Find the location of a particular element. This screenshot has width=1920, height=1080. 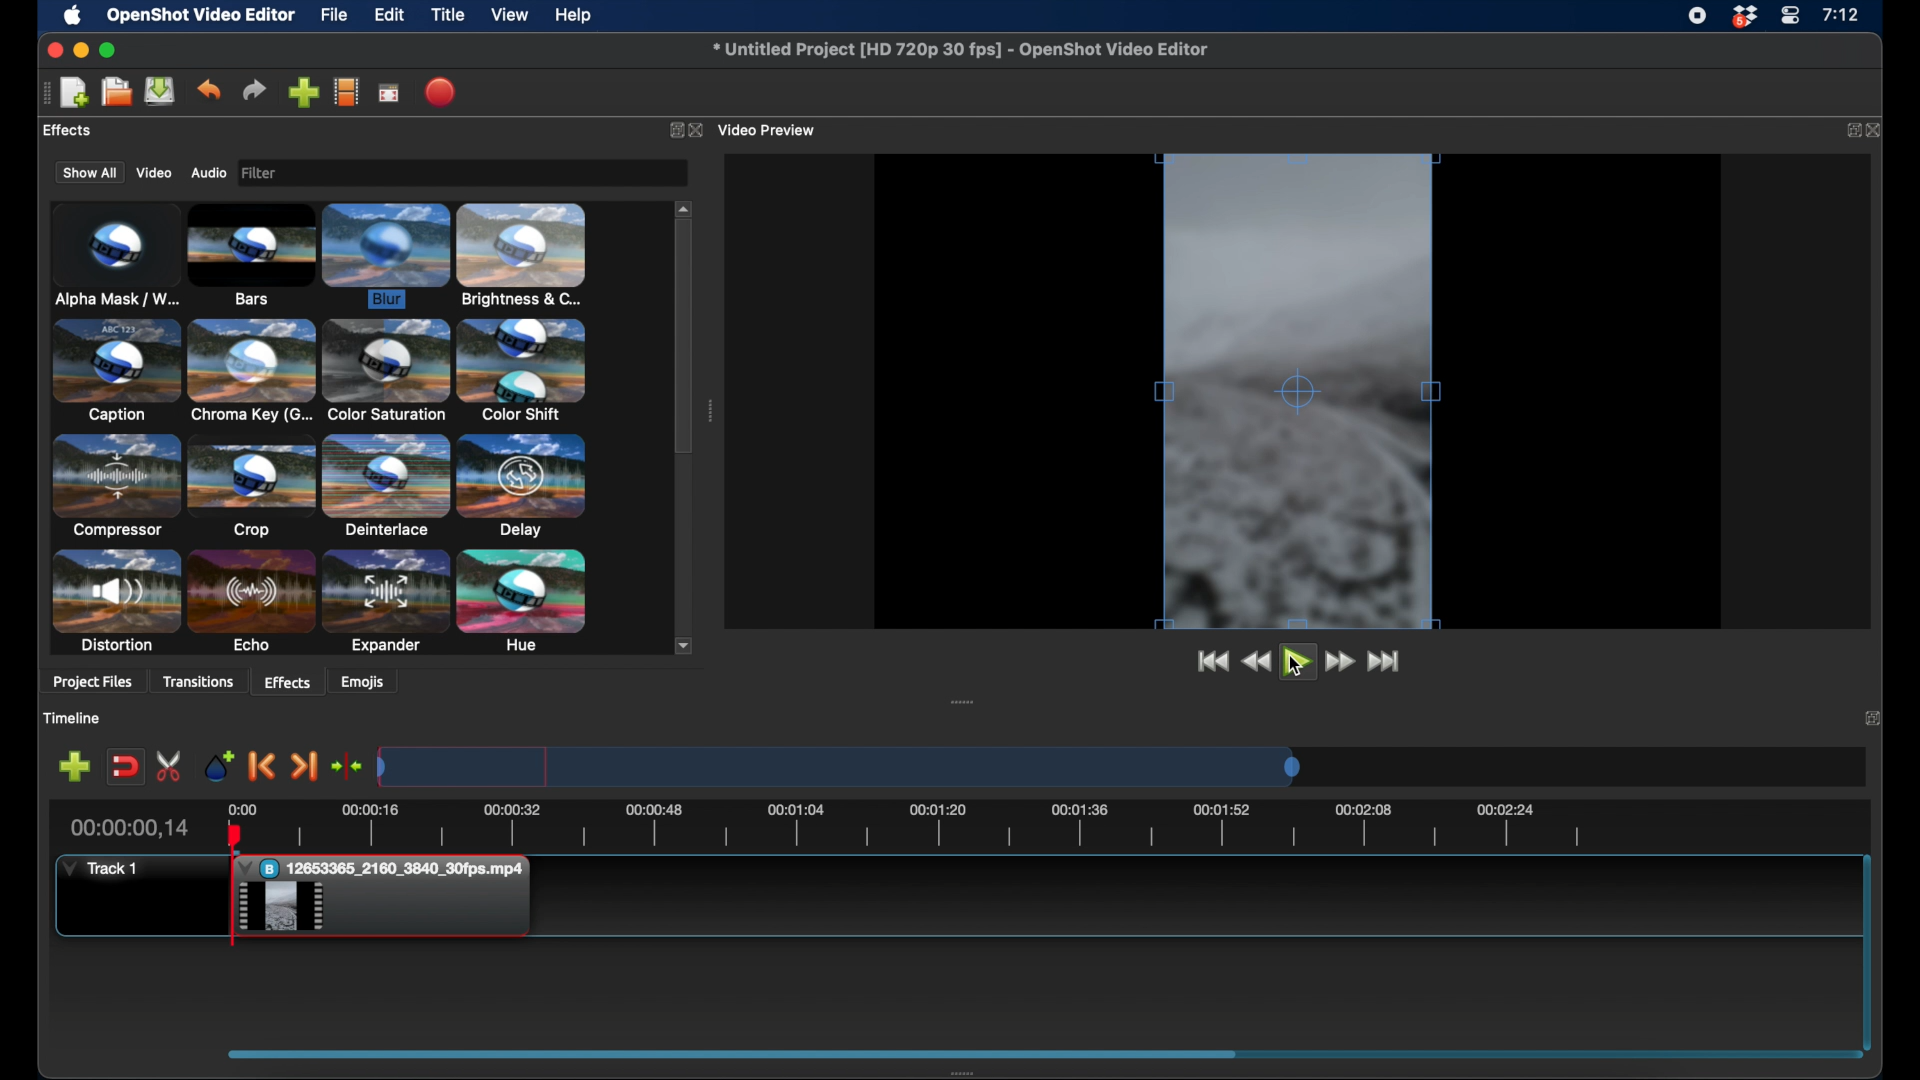

distortion is located at coordinates (114, 601).